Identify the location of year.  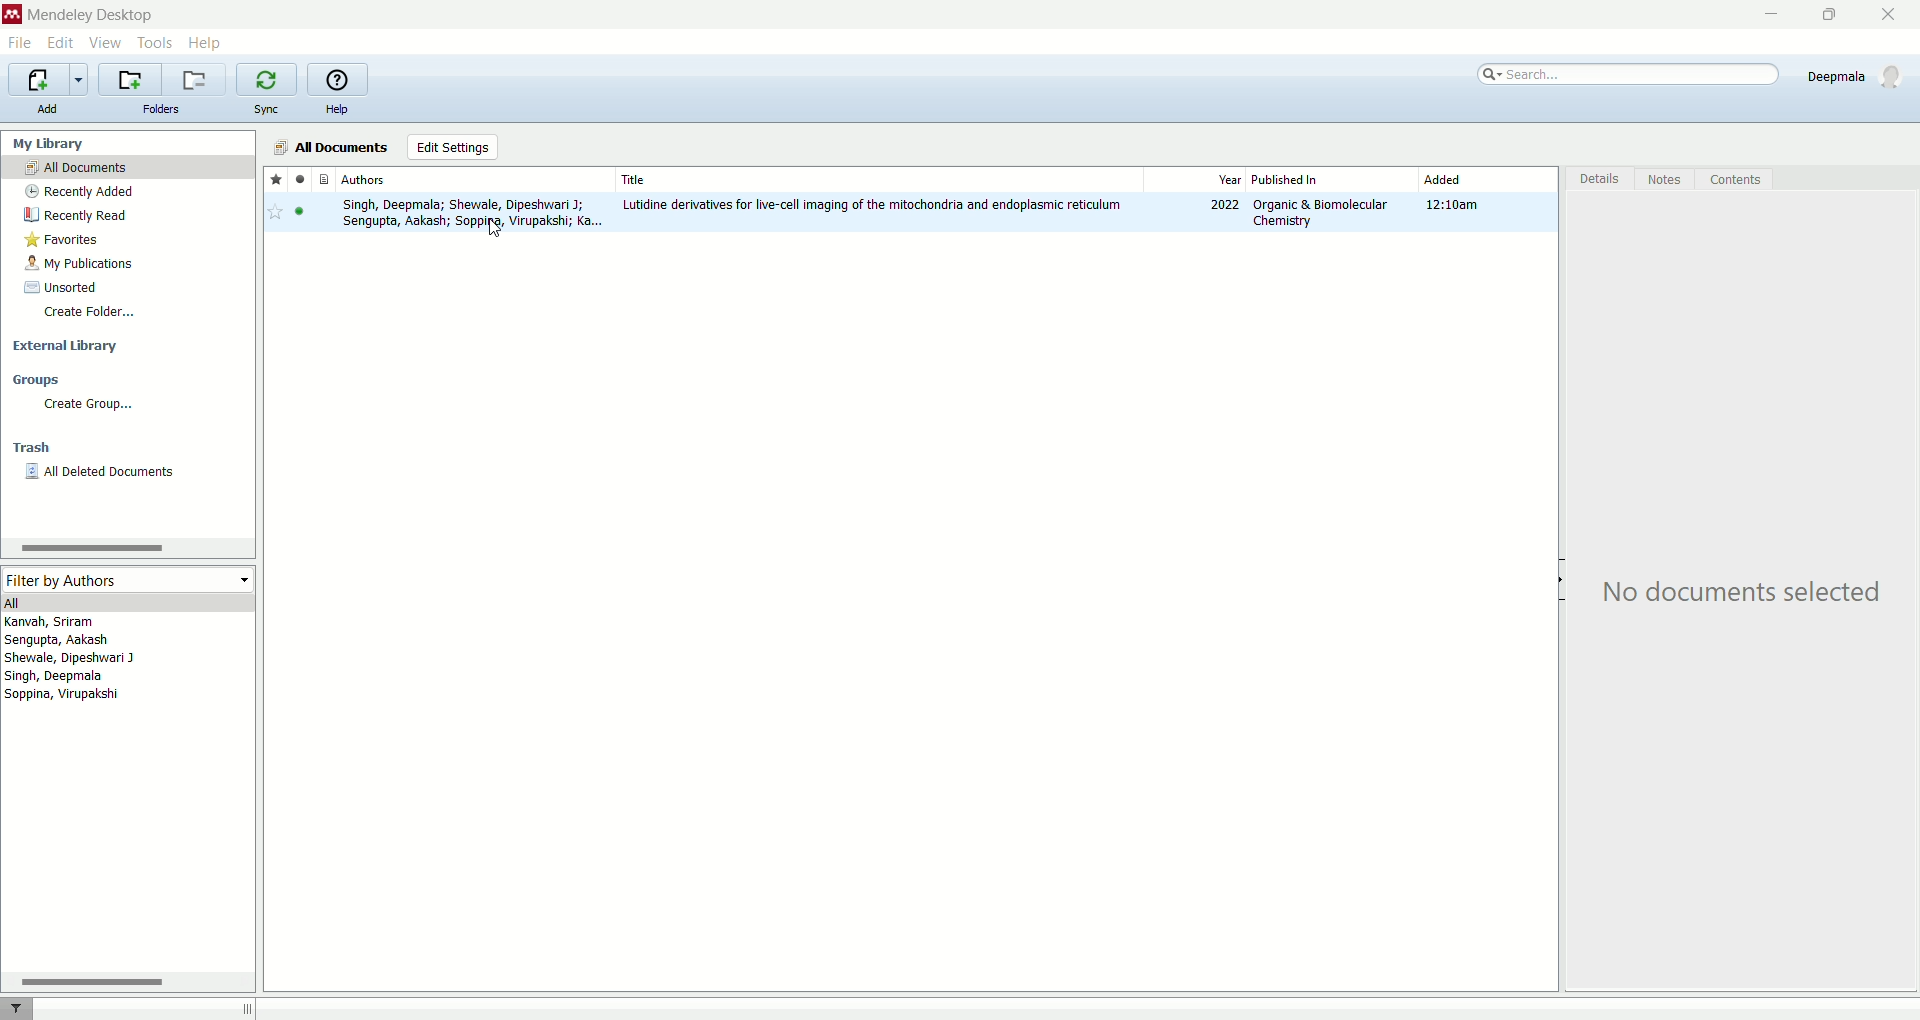
(1229, 181).